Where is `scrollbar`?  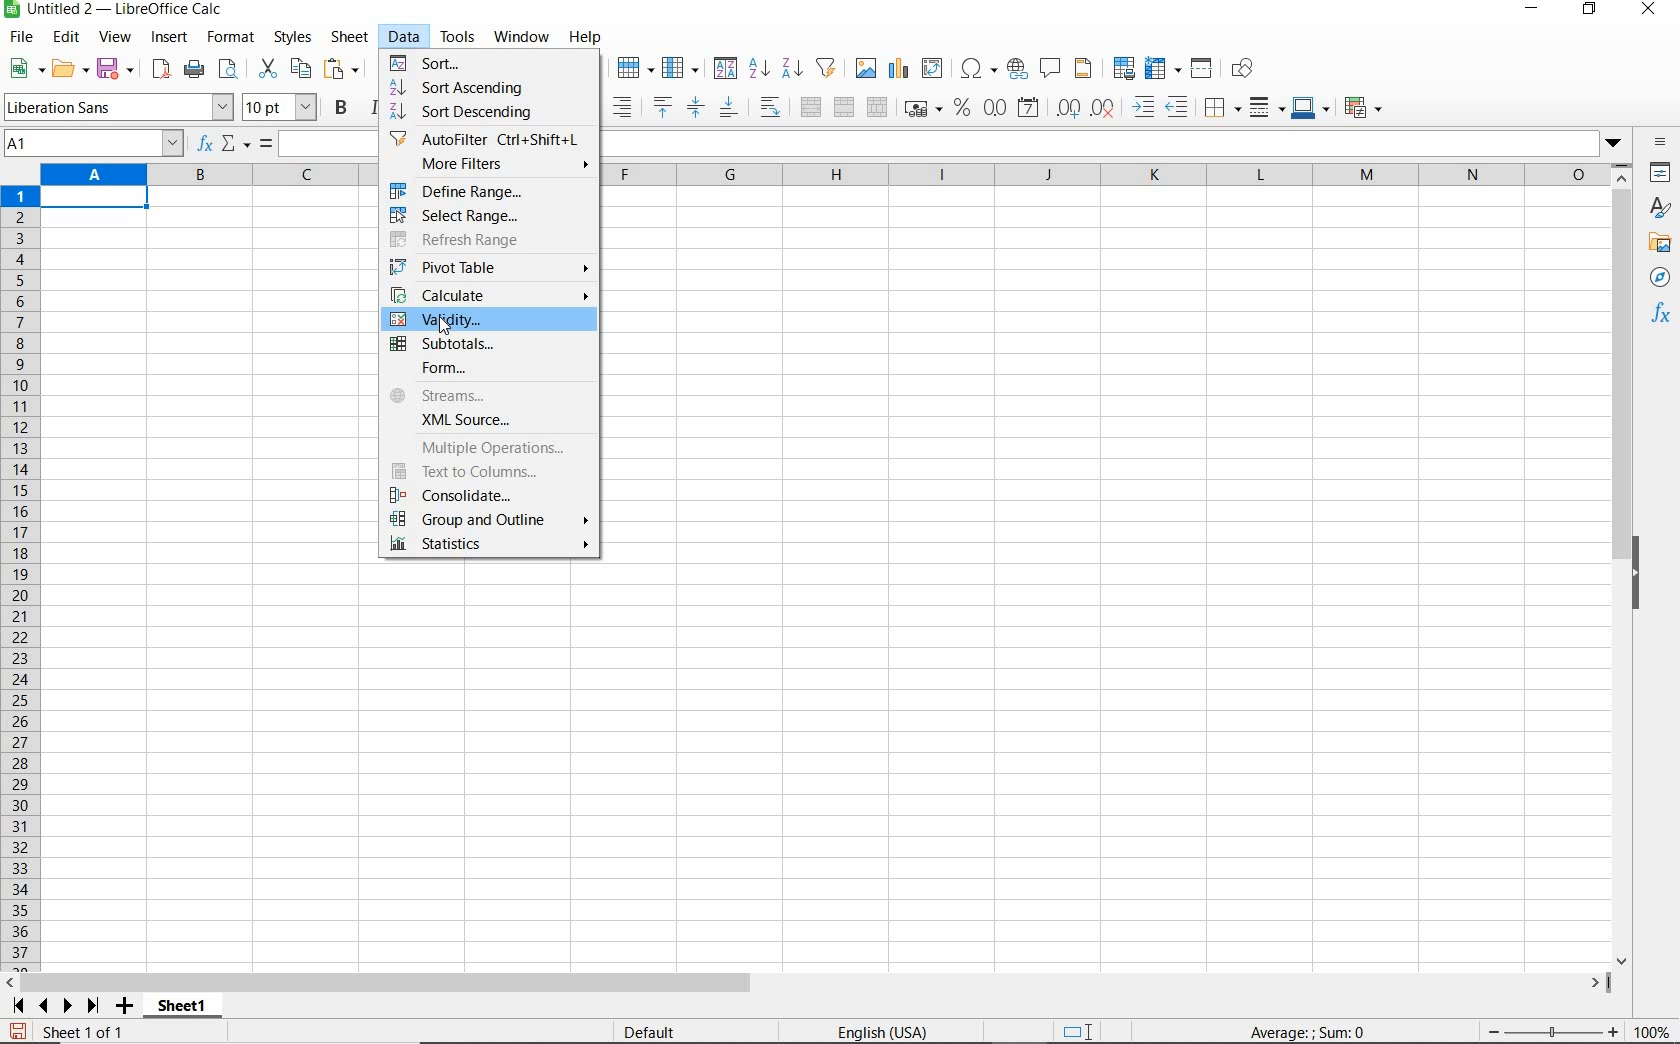 scrollbar is located at coordinates (807, 983).